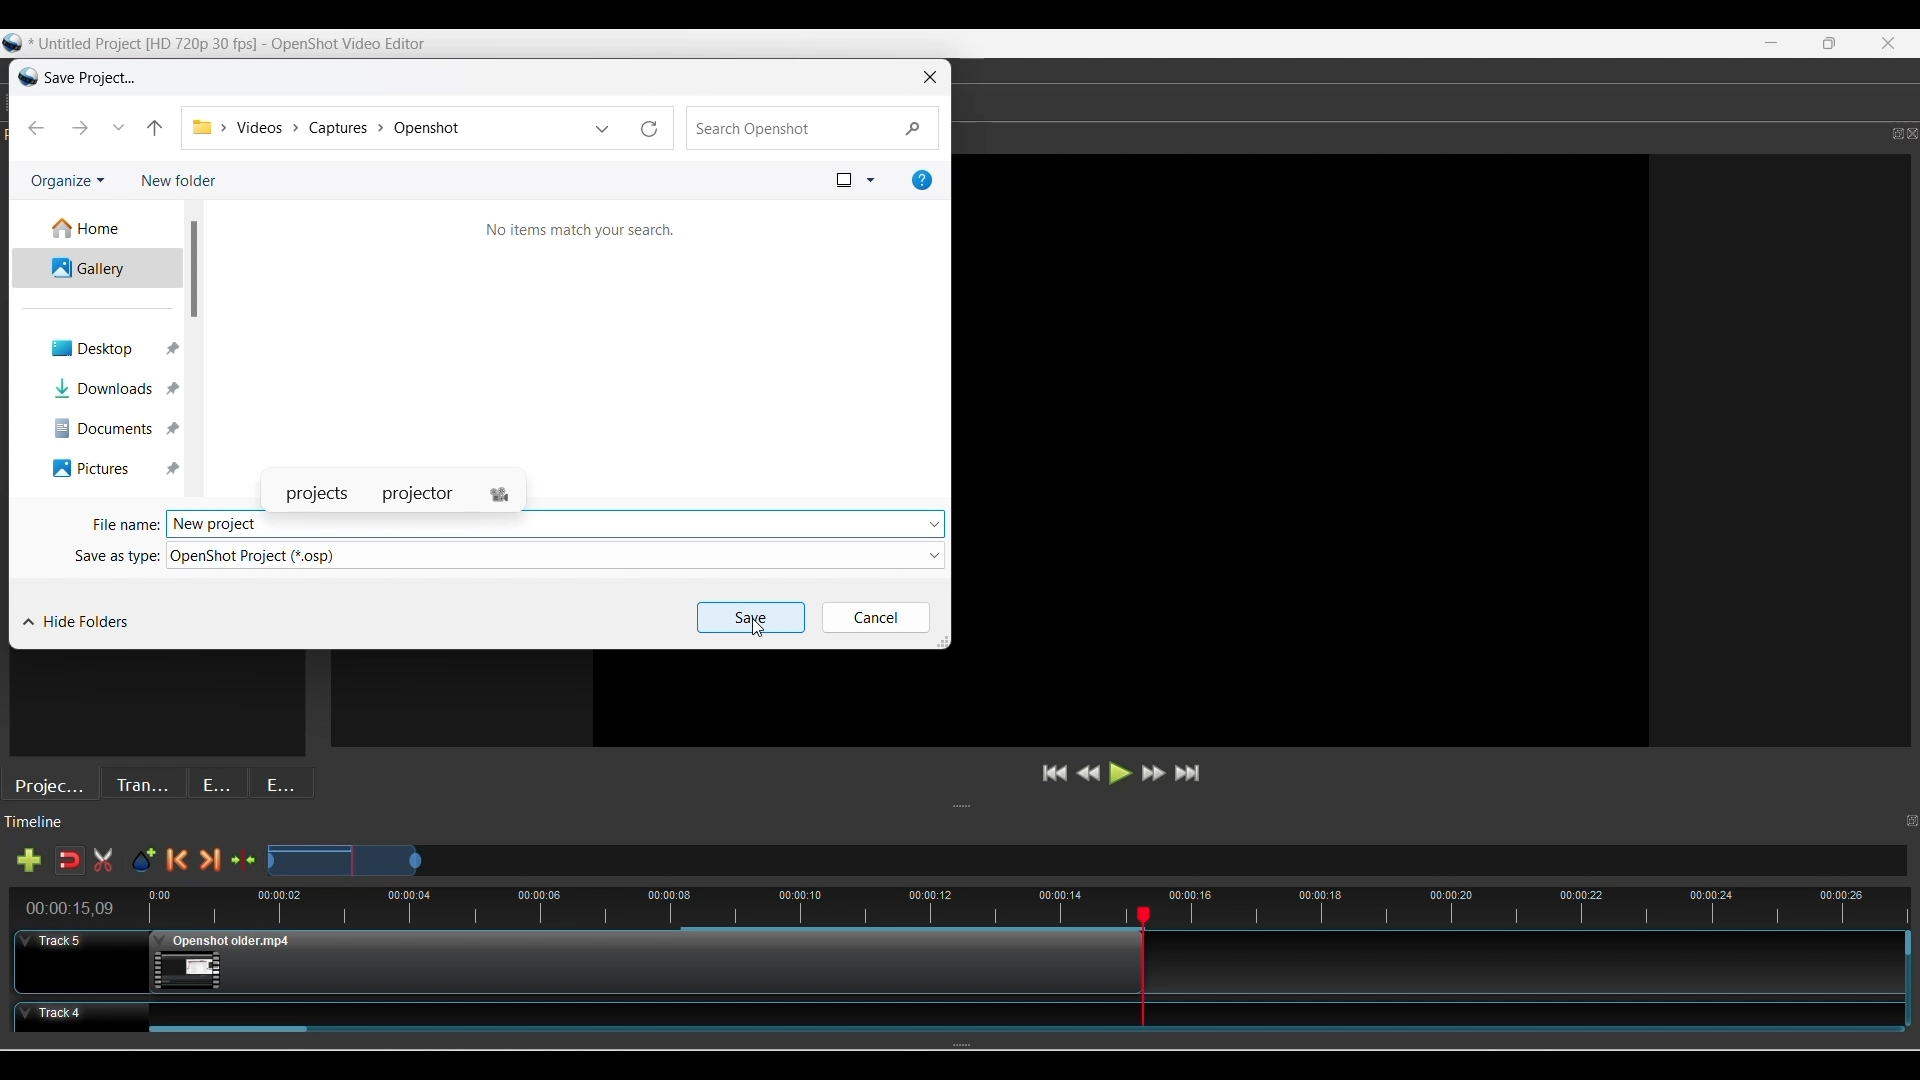 The image size is (1920, 1080). What do you see at coordinates (106, 467) in the screenshot?
I see `Pictures` at bounding box center [106, 467].